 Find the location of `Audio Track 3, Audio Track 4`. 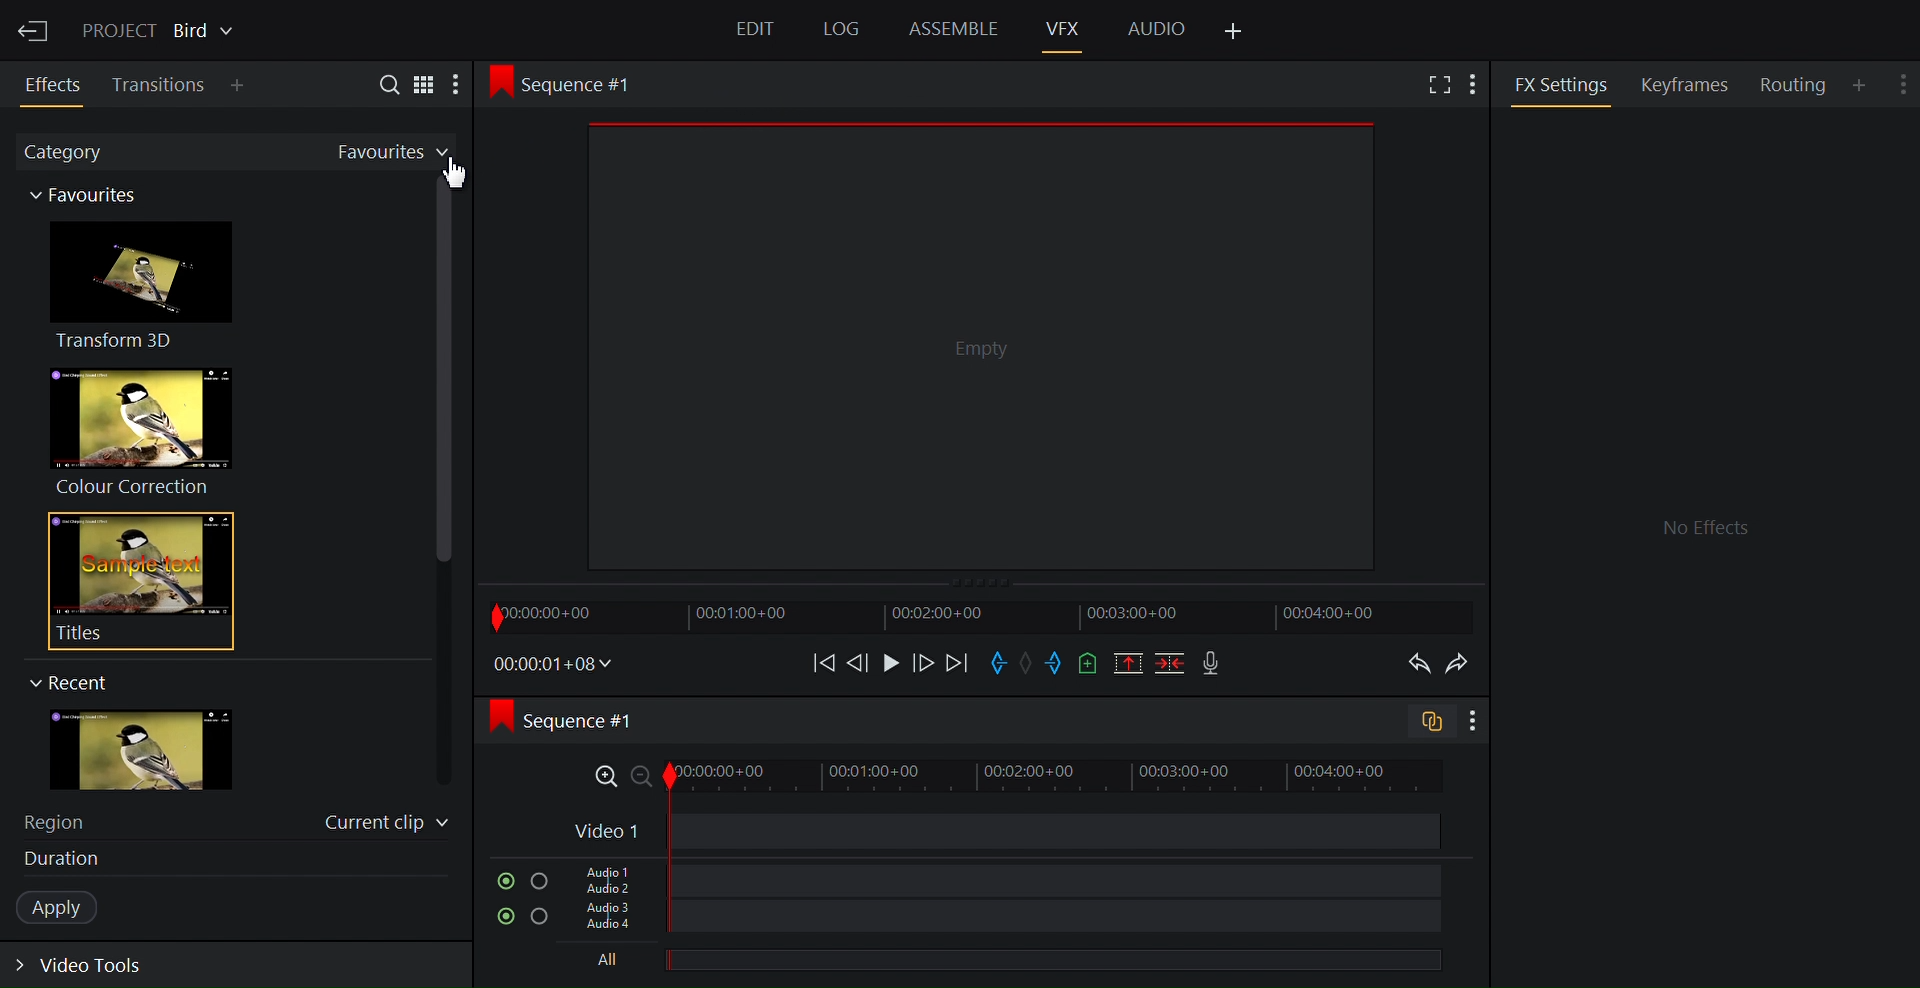

Audio Track 3, Audio Track 4 is located at coordinates (1003, 921).